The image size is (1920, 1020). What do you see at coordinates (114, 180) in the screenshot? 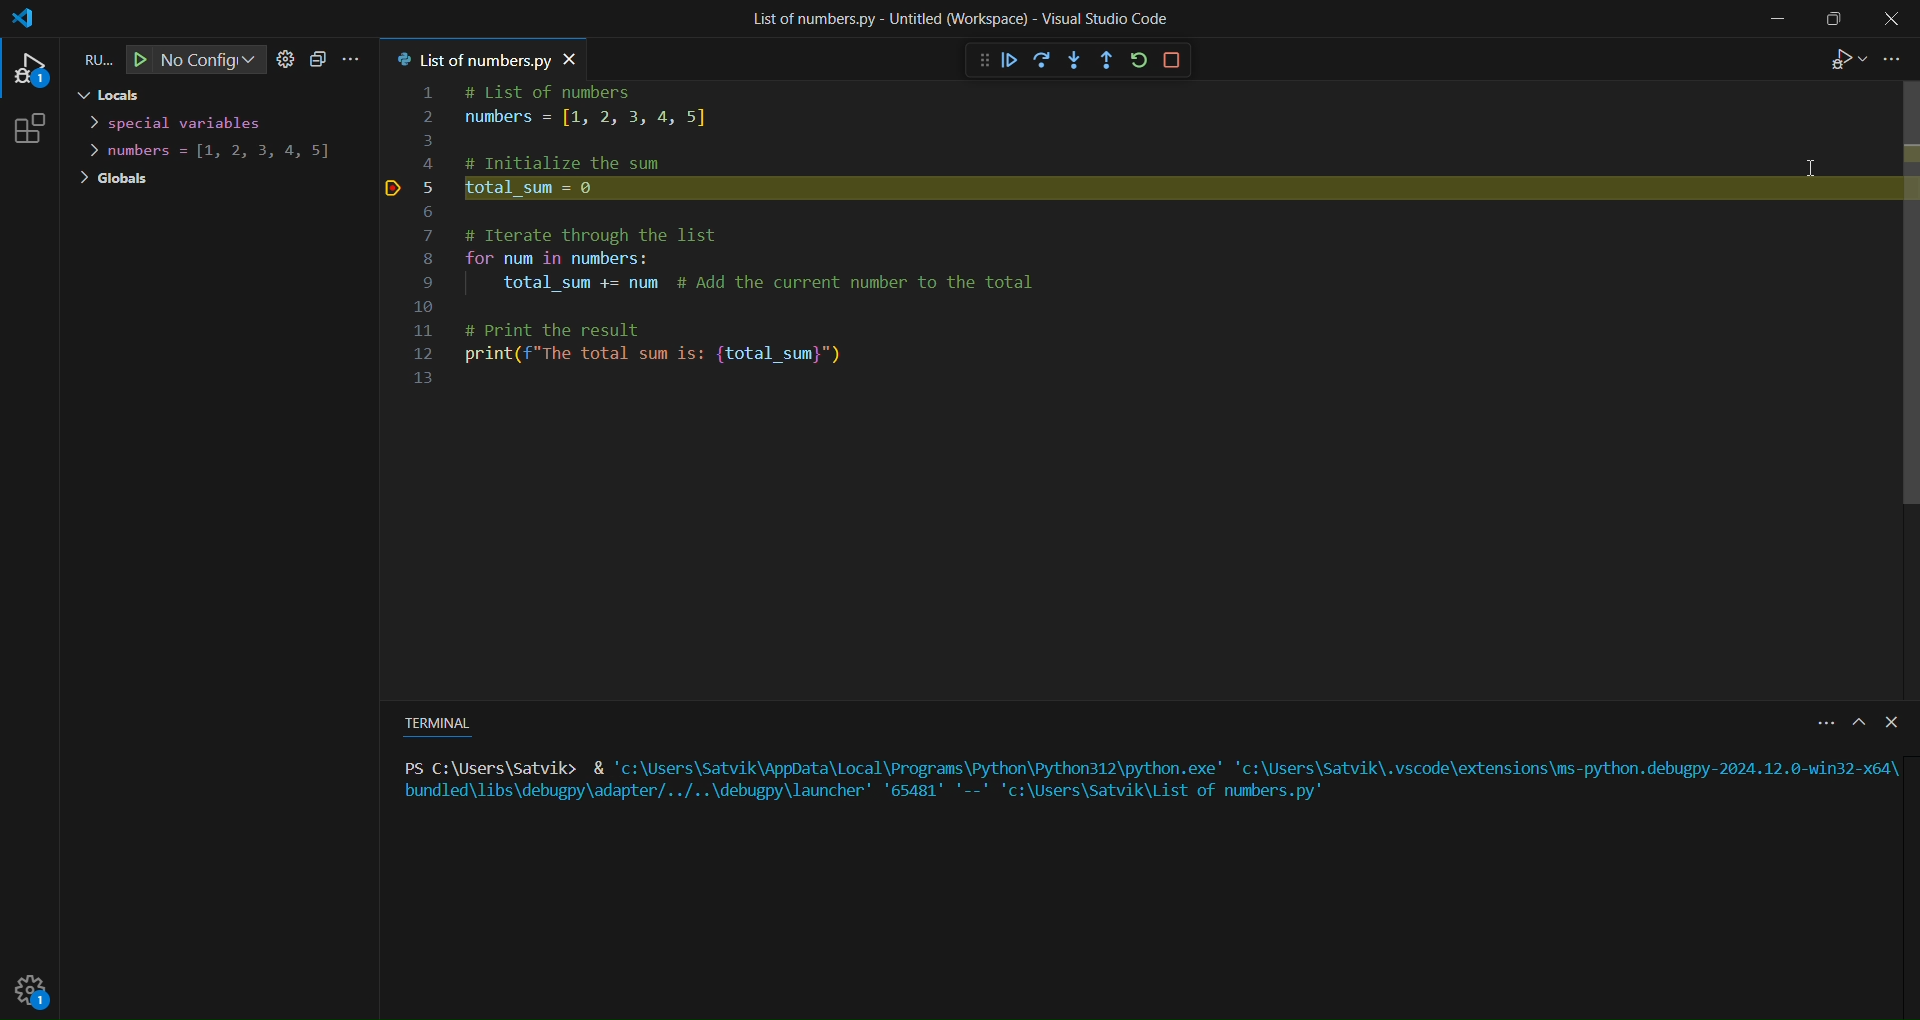
I see `globals` at bounding box center [114, 180].